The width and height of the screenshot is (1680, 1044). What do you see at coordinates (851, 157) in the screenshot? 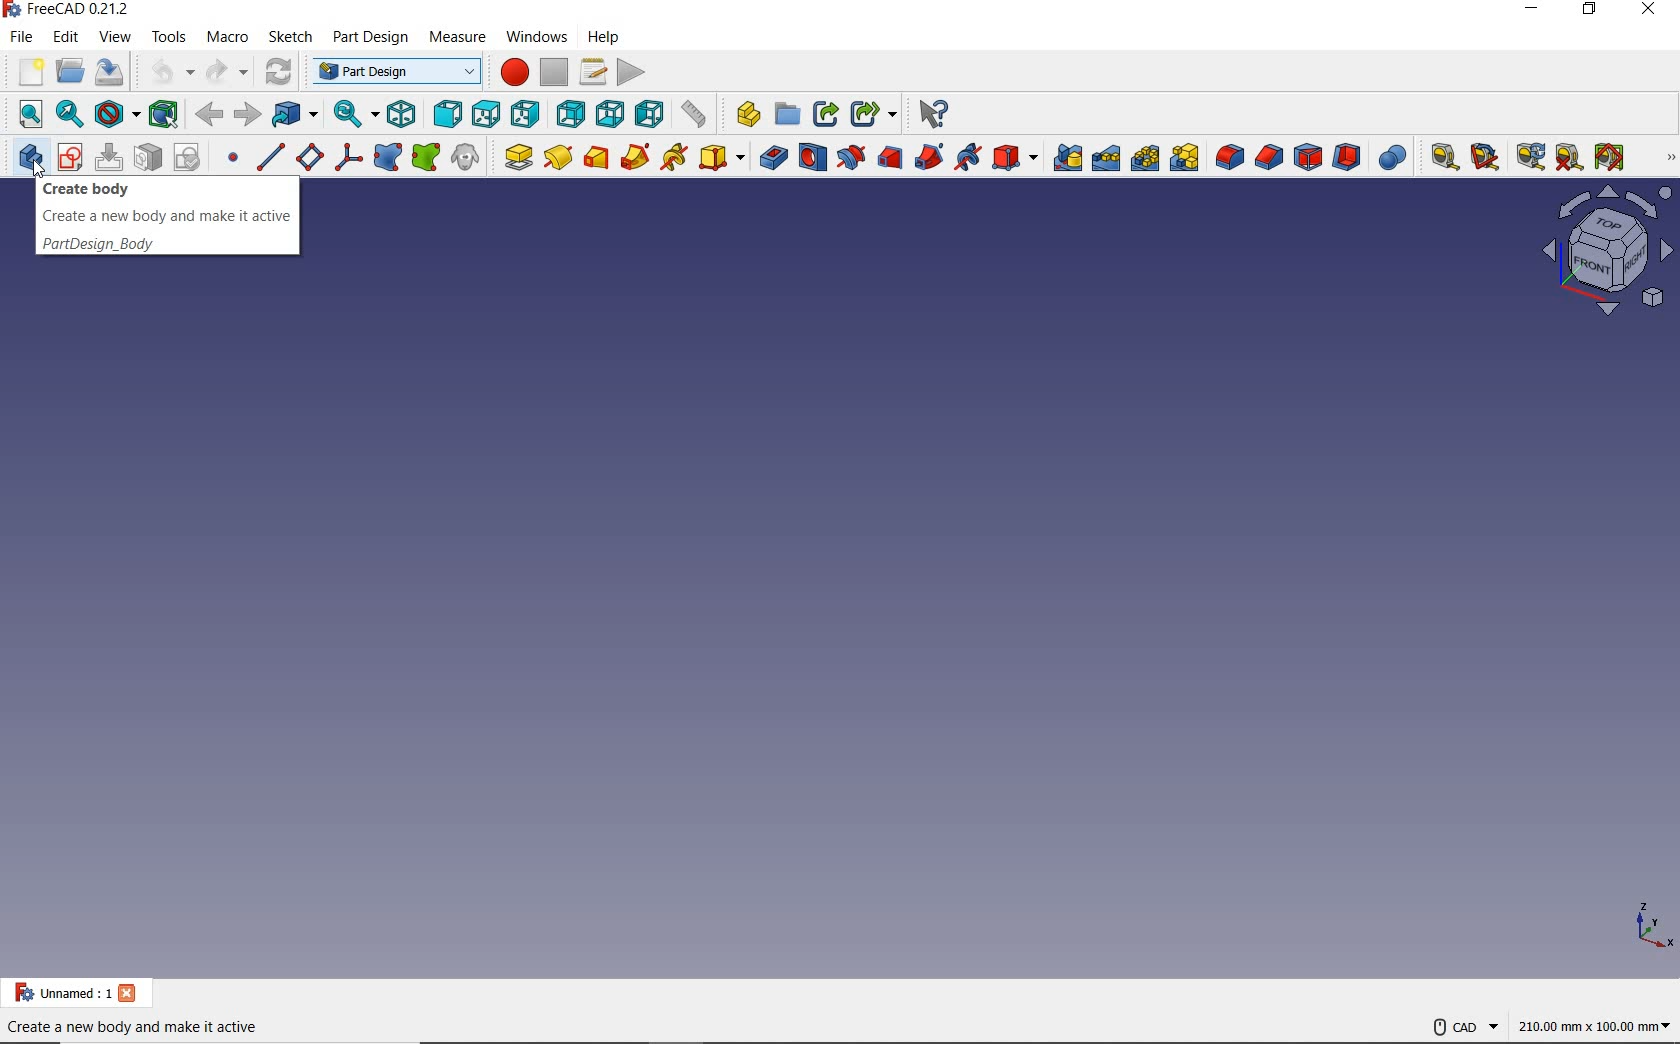
I see `GROOVE` at bounding box center [851, 157].